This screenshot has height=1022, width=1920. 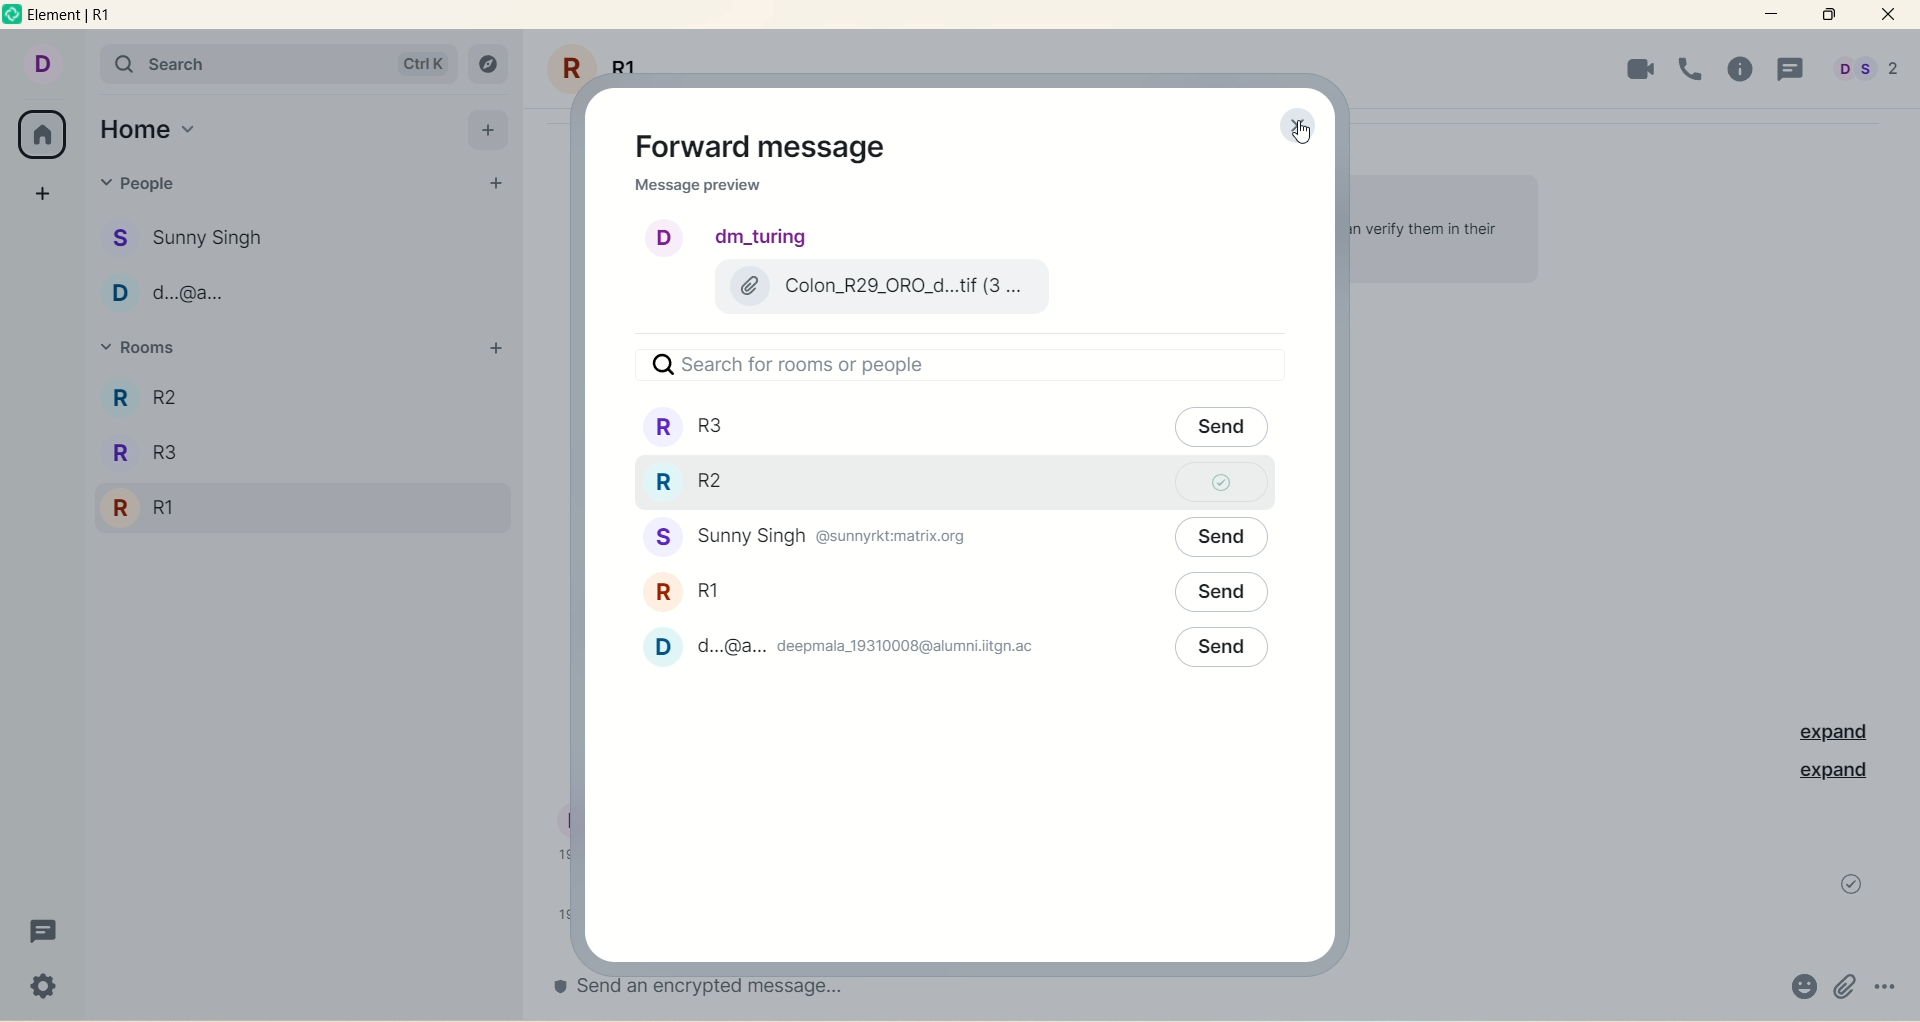 I want to click on search, so click(x=946, y=366).